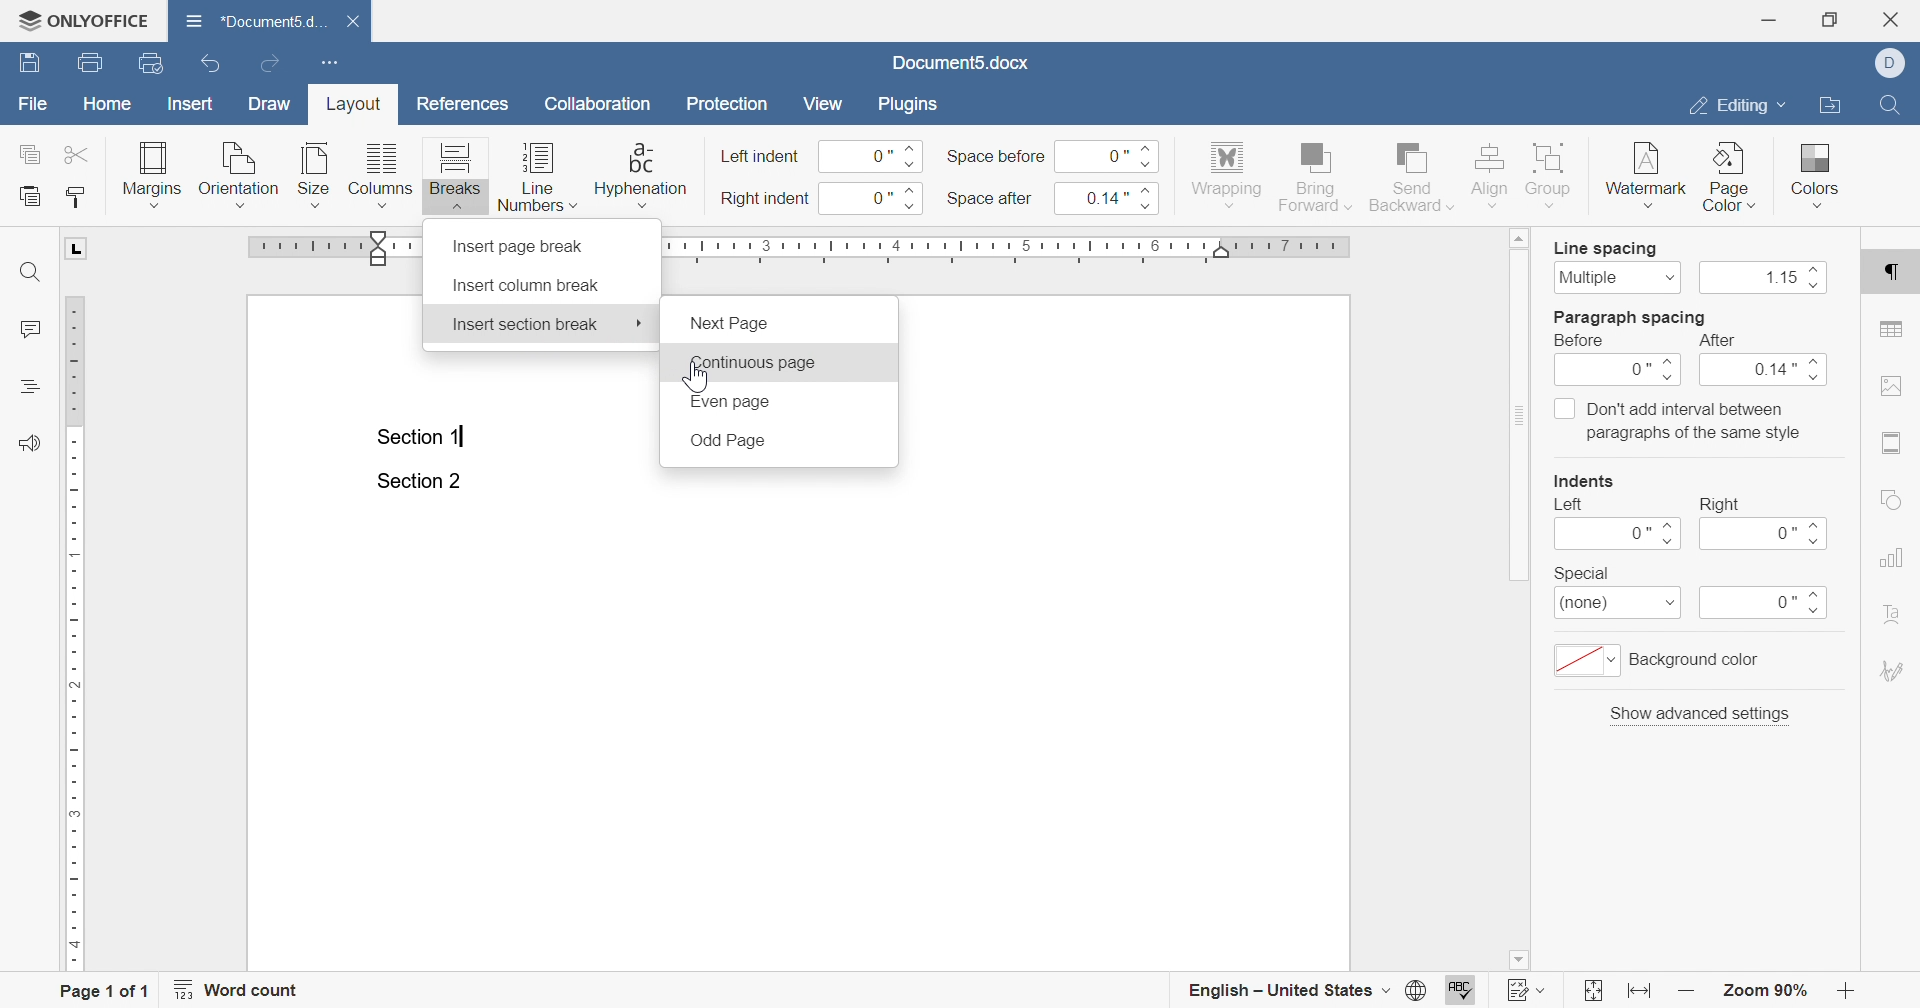  Describe the element at coordinates (729, 104) in the screenshot. I see `protection` at that location.